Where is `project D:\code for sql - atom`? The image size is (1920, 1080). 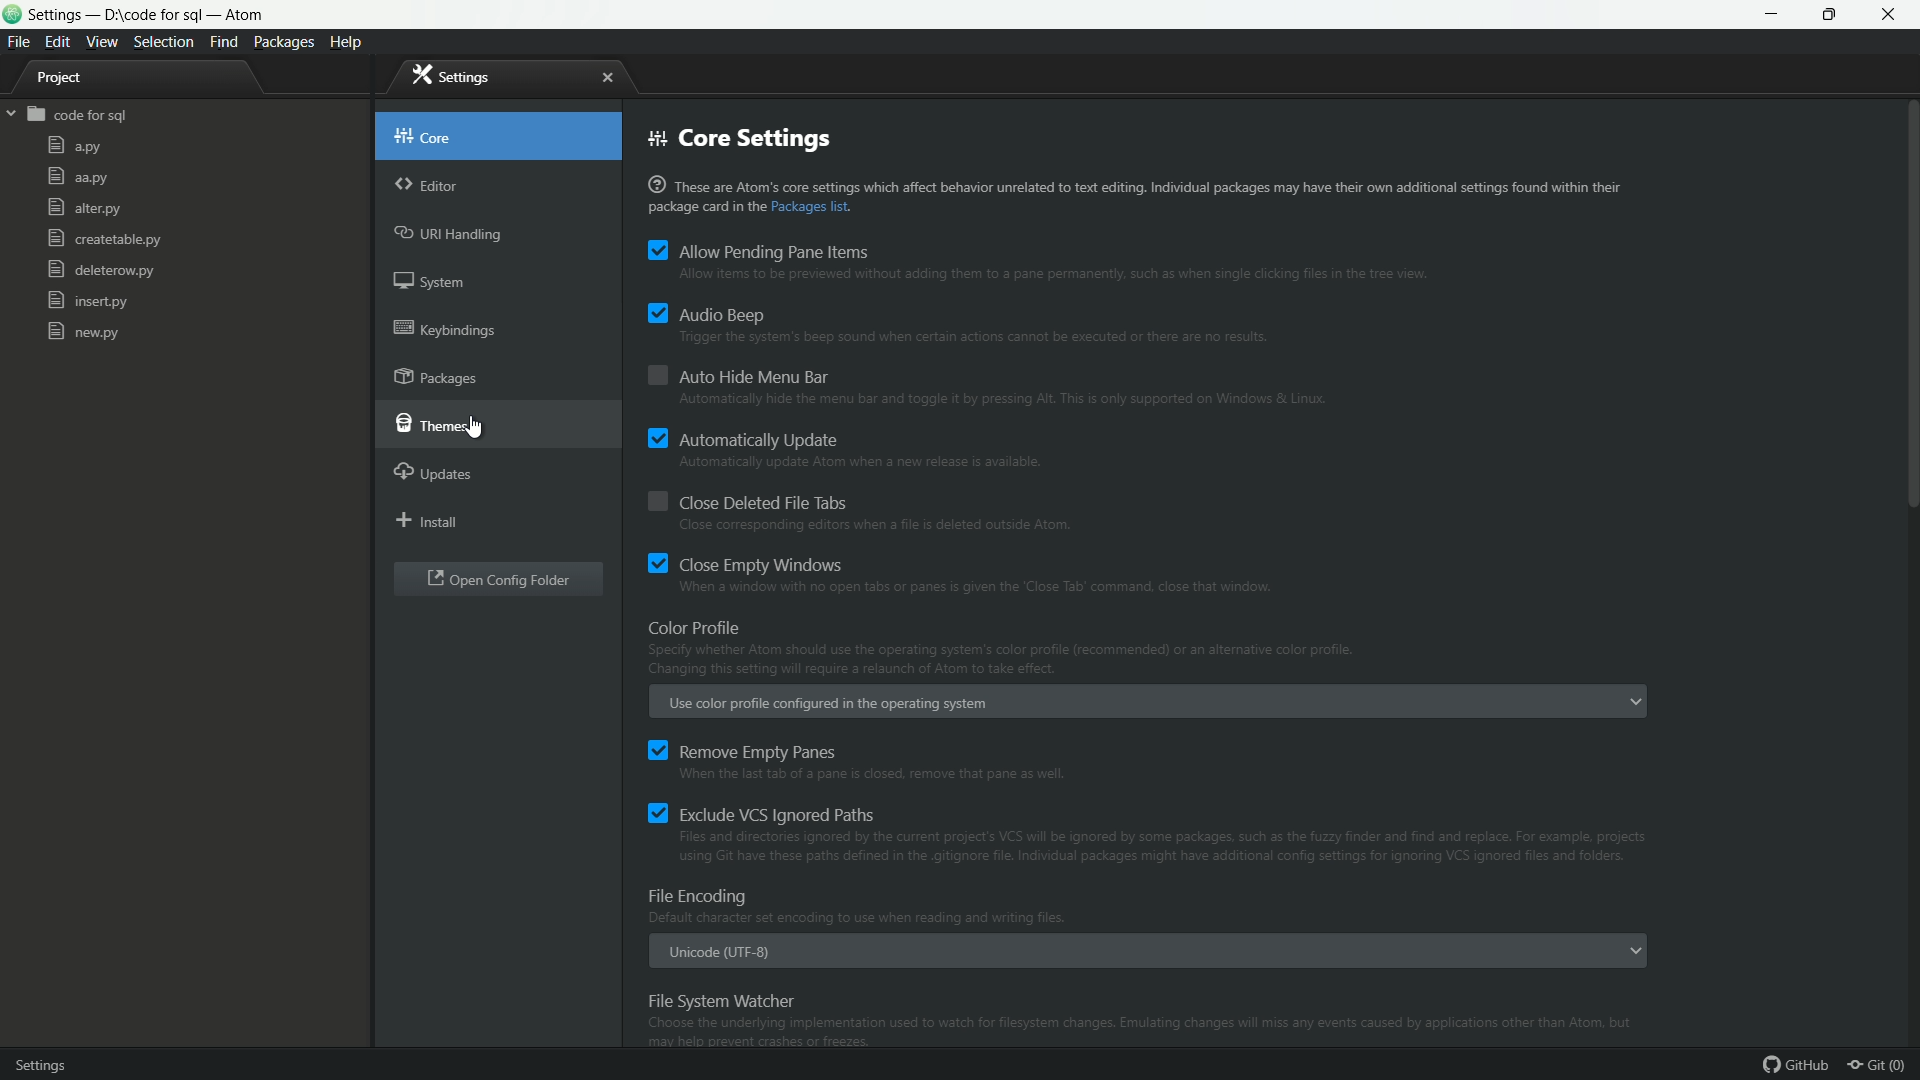
project D:\code for sql - atom is located at coordinates (148, 16).